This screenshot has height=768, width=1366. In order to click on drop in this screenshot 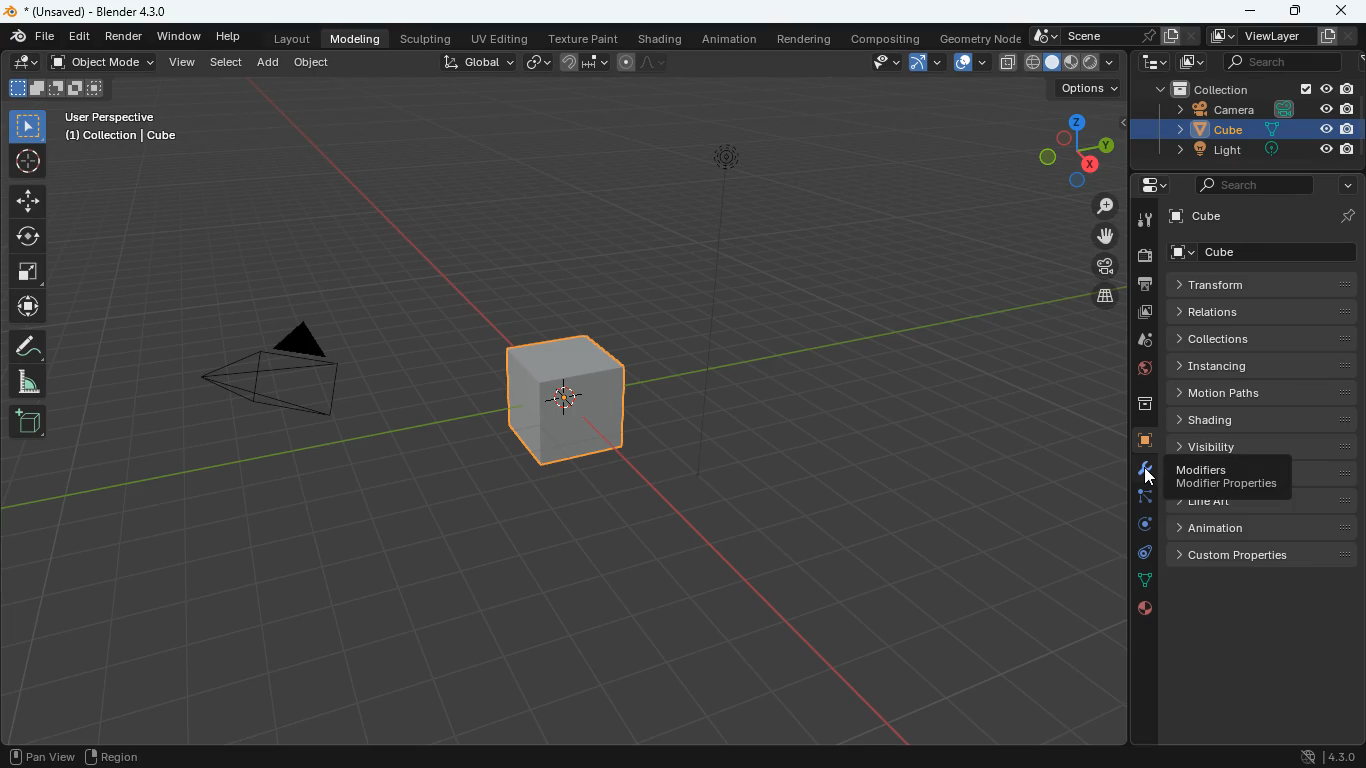, I will do `click(1143, 342)`.